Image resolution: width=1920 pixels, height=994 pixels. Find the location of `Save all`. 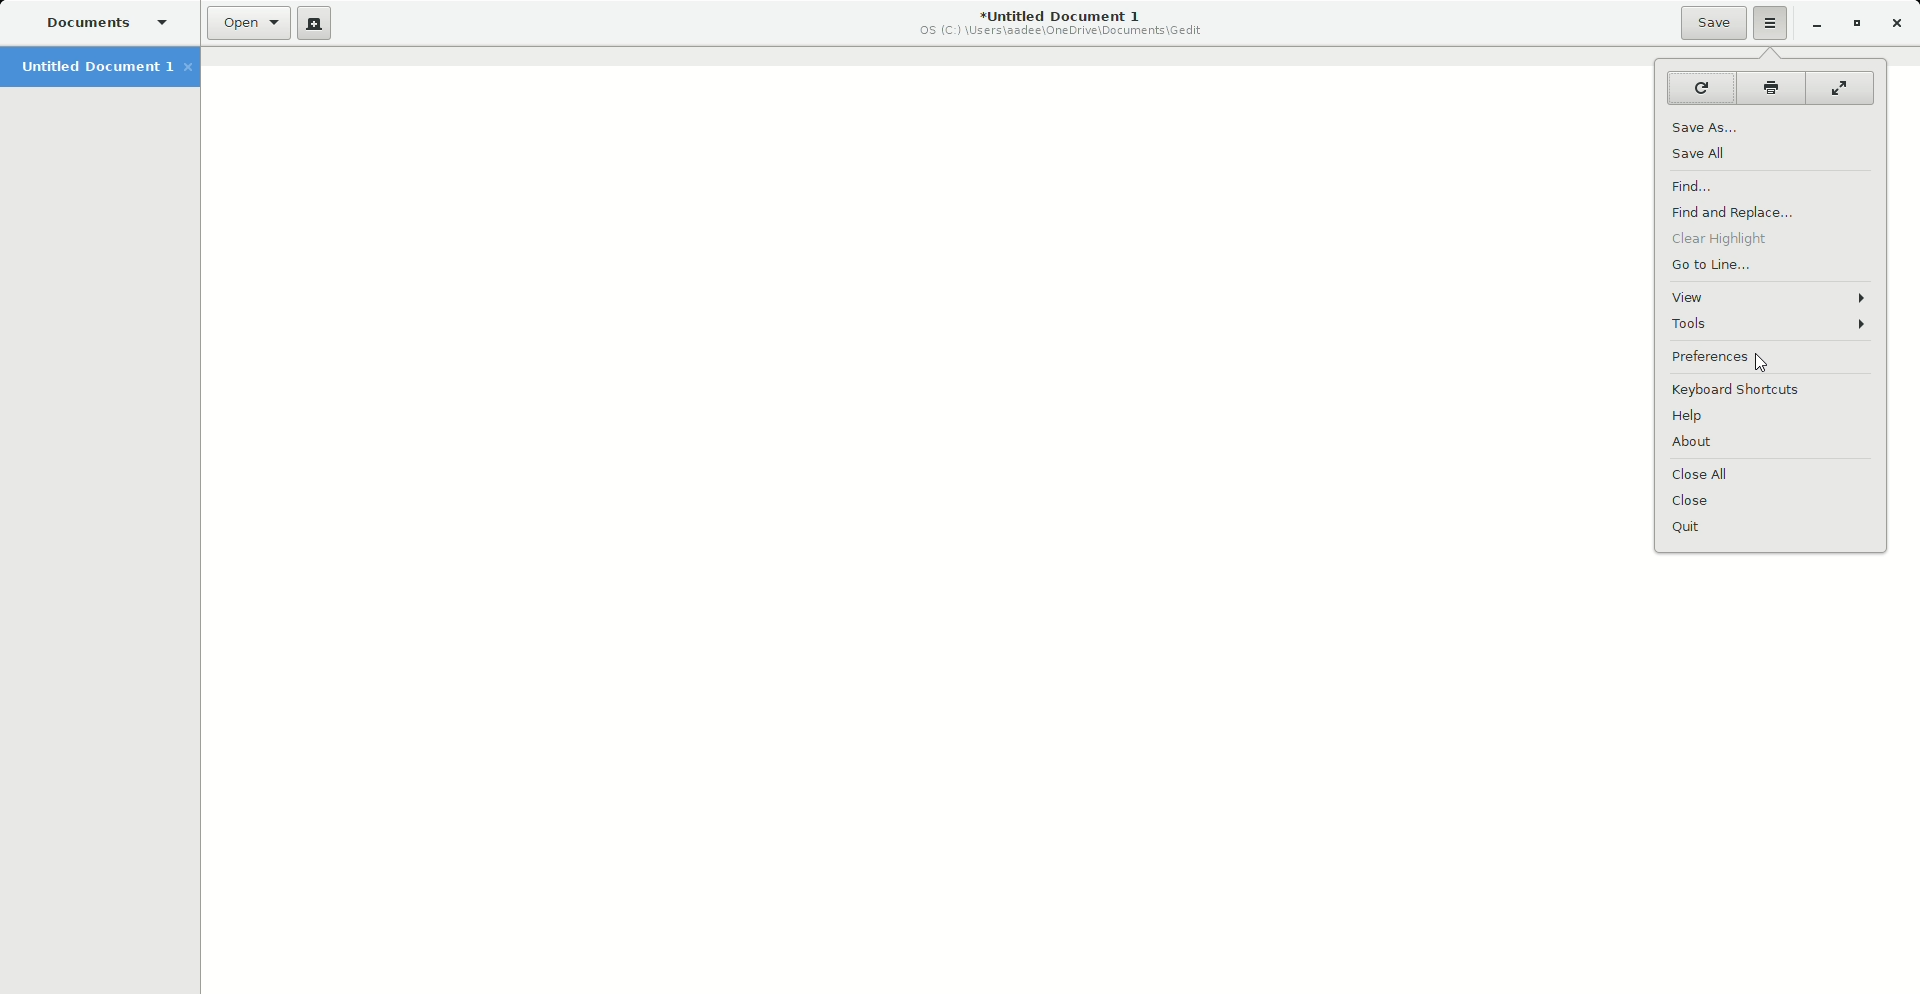

Save all is located at coordinates (1712, 153).